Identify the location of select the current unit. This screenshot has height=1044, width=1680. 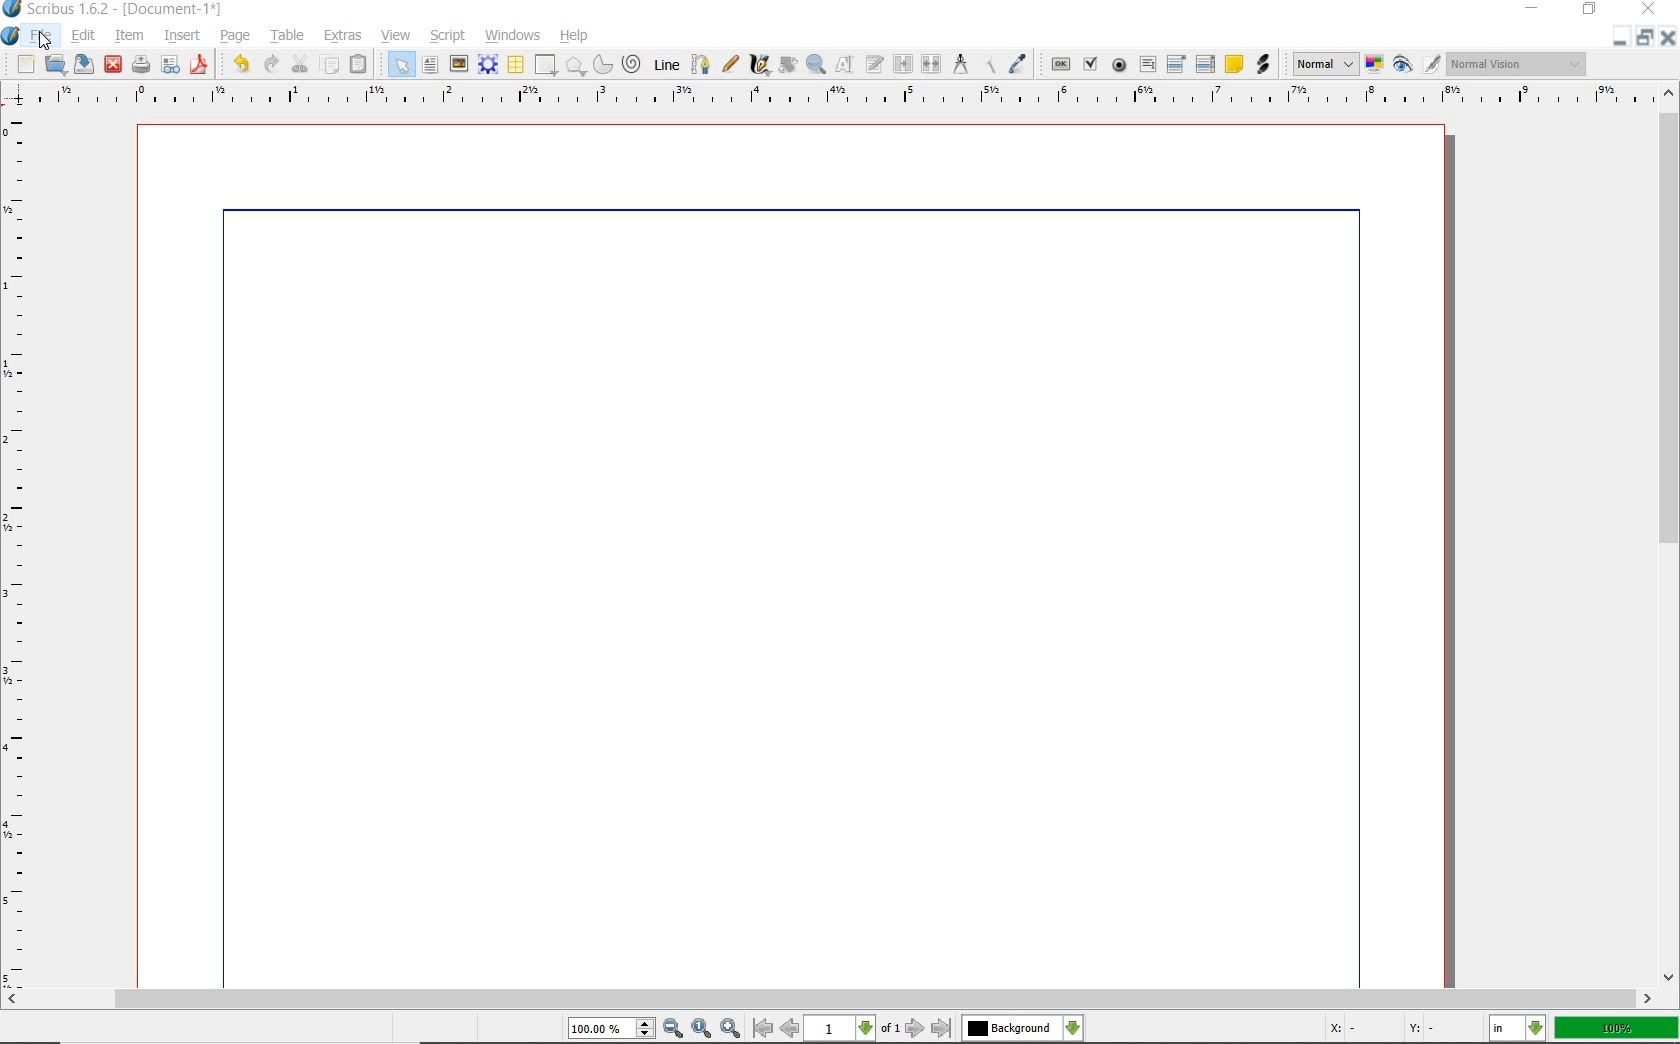
(1517, 1028).